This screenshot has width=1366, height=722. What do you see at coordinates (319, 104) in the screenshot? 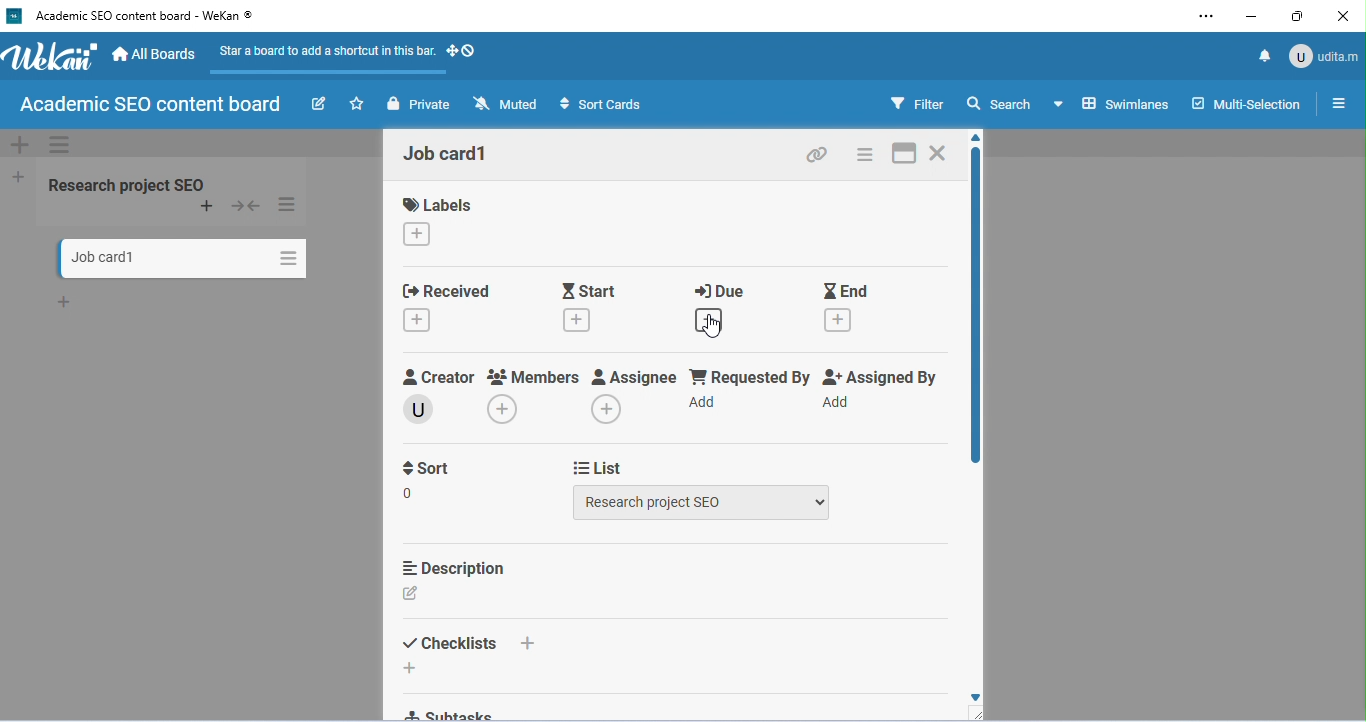
I see `edit` at bounding box center [319, 104].